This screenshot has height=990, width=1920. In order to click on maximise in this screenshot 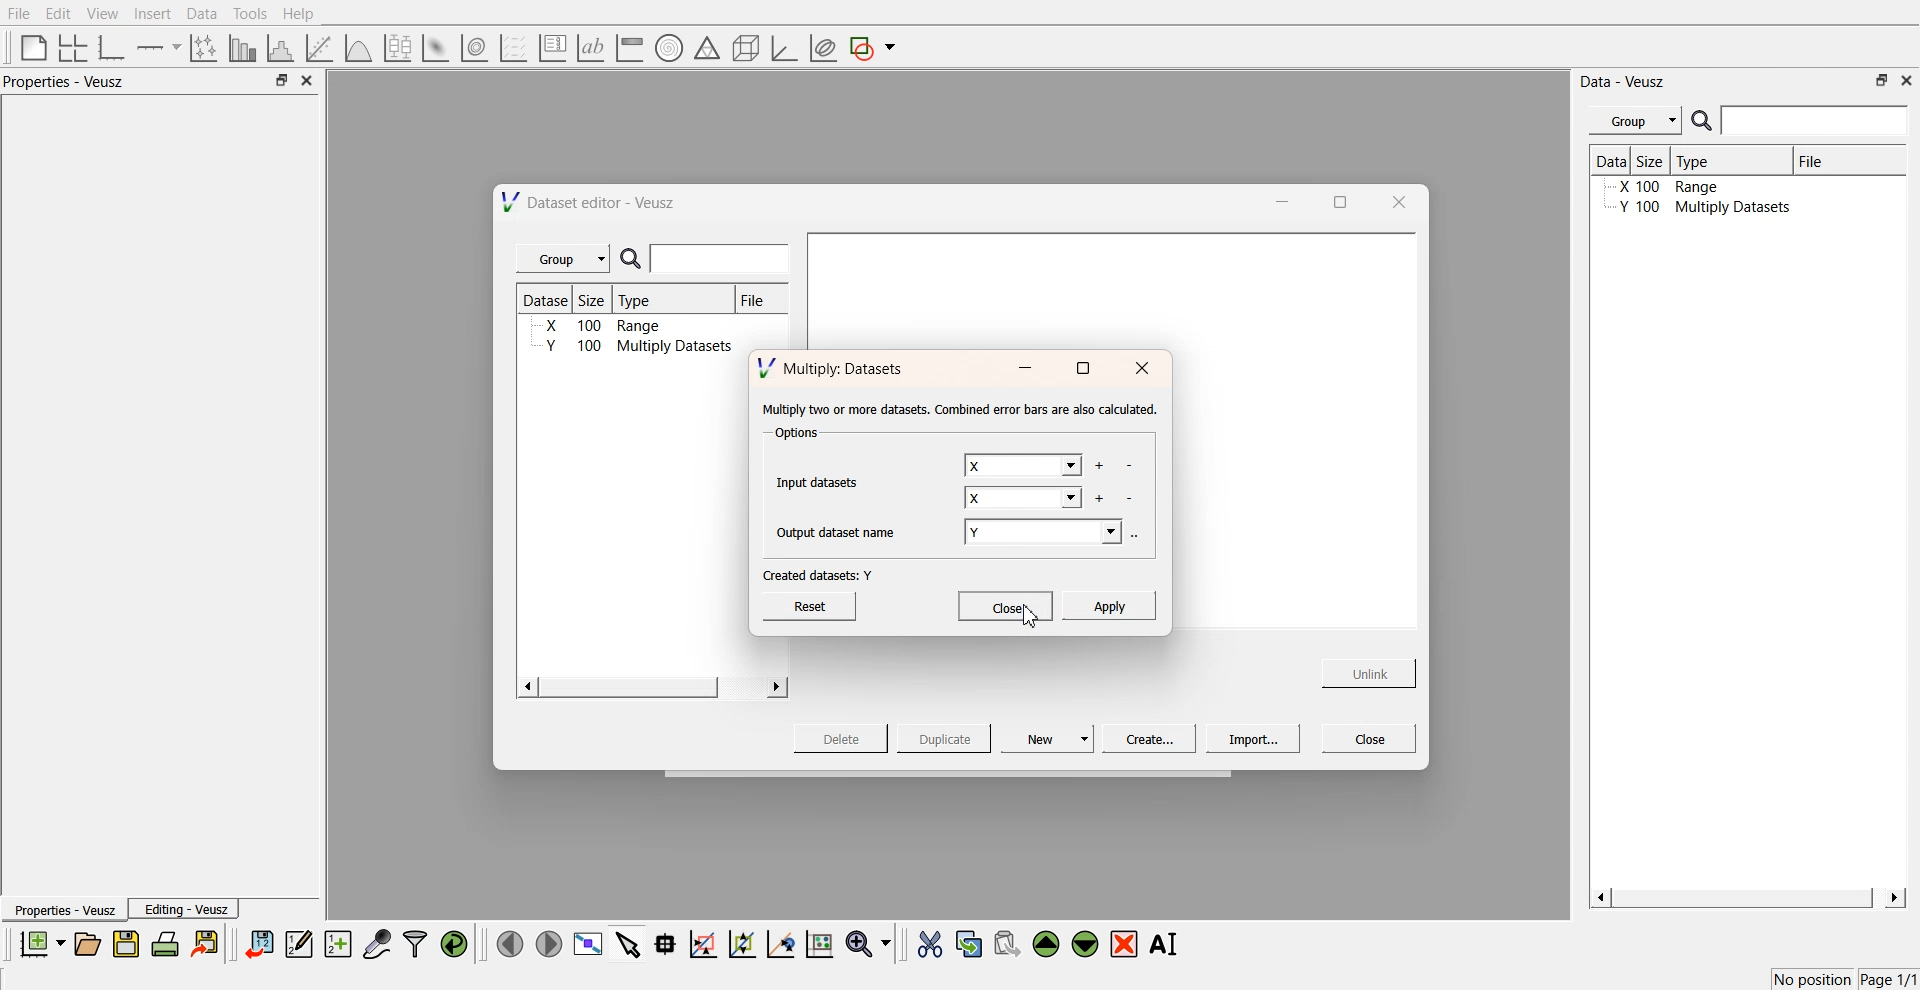, I will do `click(1082, 369)`.